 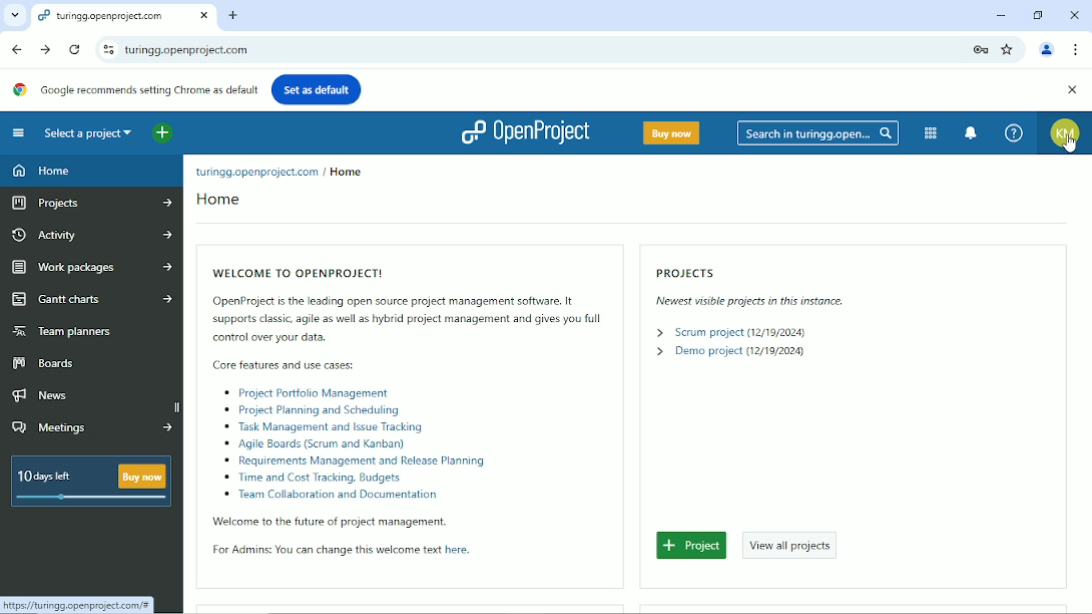 What do you see at coordinates (1071, 90) in the screenshot?
I see `Close` at bounding box center [1071, 90].